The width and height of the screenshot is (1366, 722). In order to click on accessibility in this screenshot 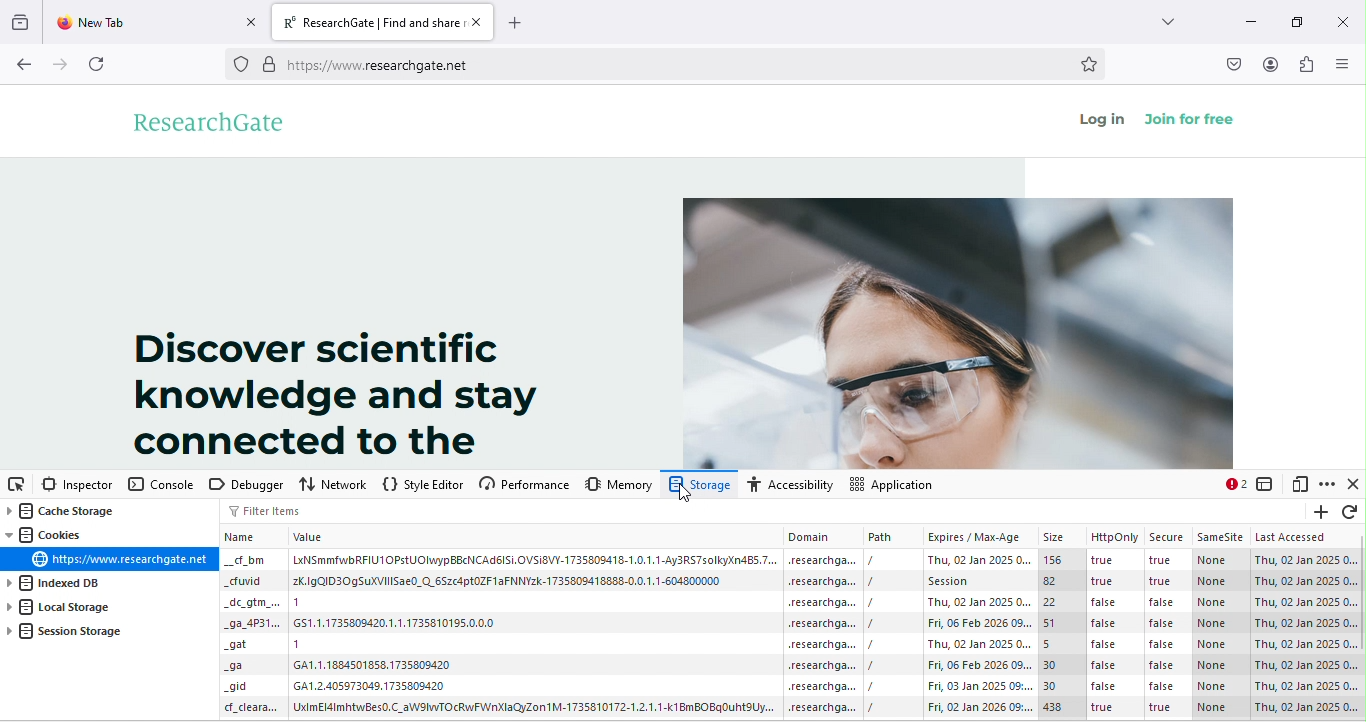, I will do `click(789, 485)`.